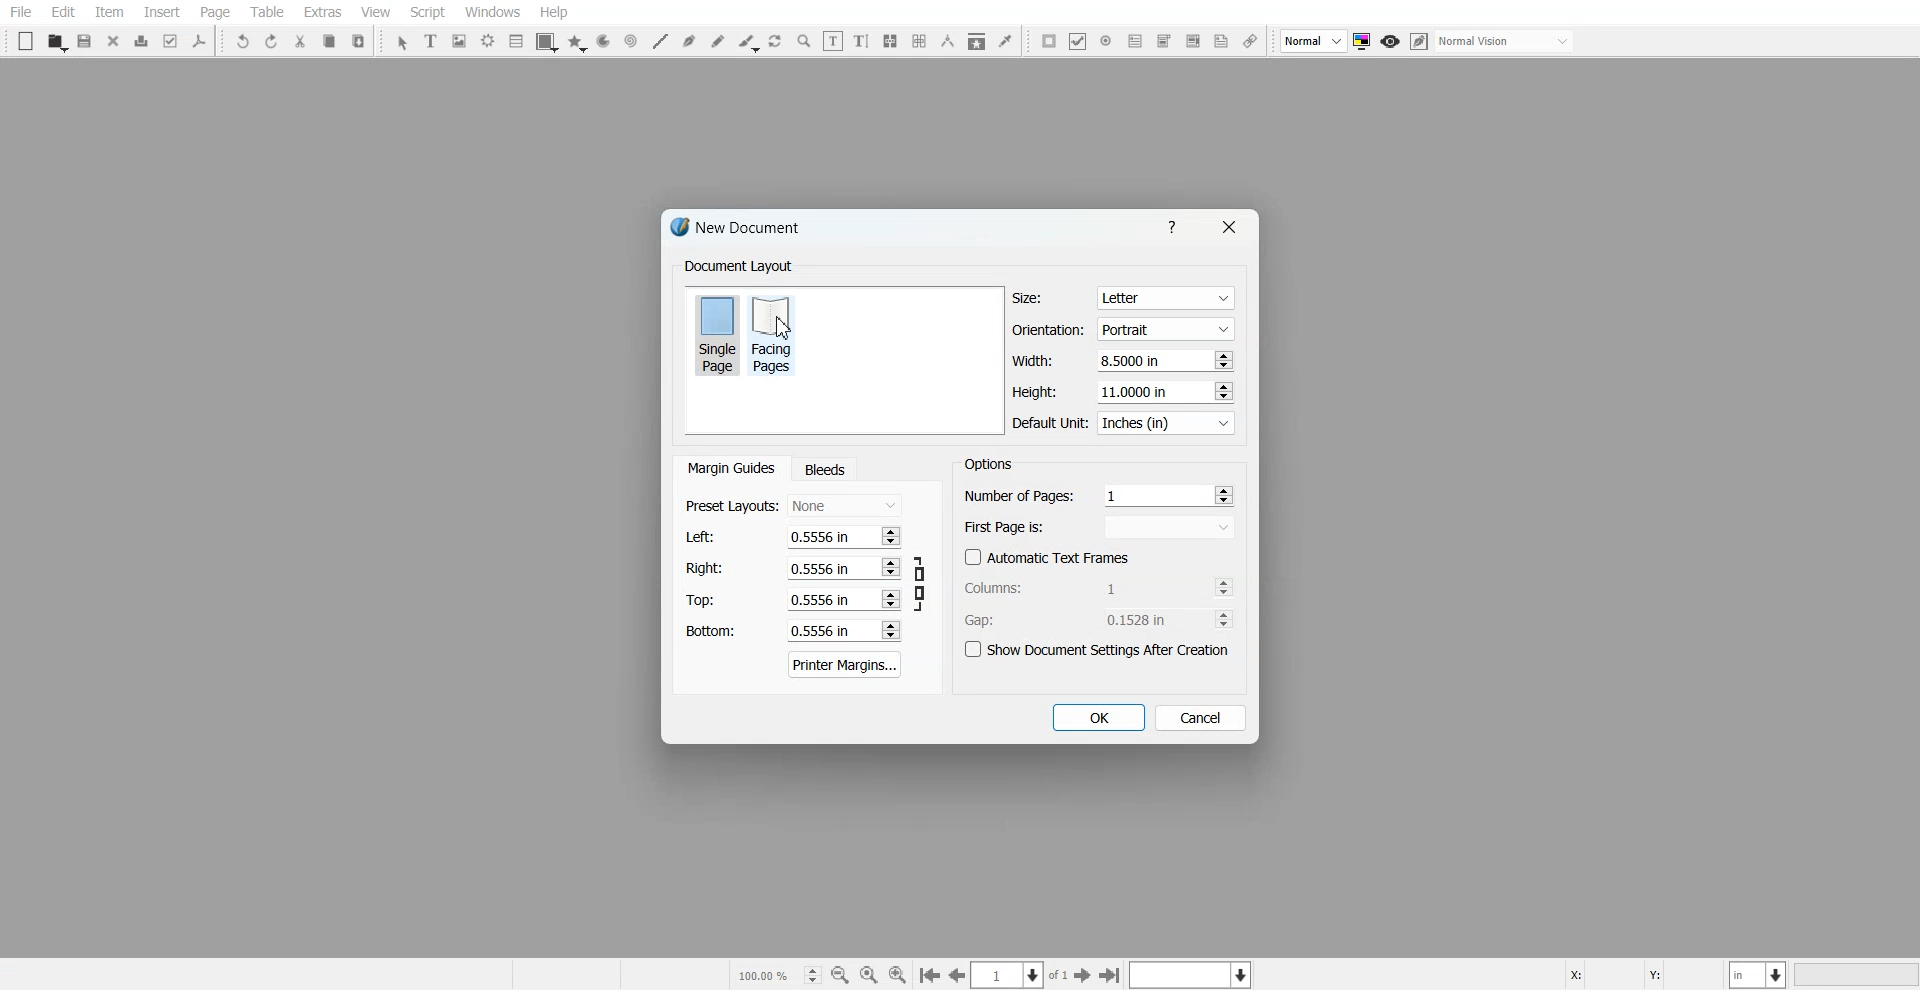 The image size is (1920, 990). I want to click on PDF Radio Button, so click(1106, 41).